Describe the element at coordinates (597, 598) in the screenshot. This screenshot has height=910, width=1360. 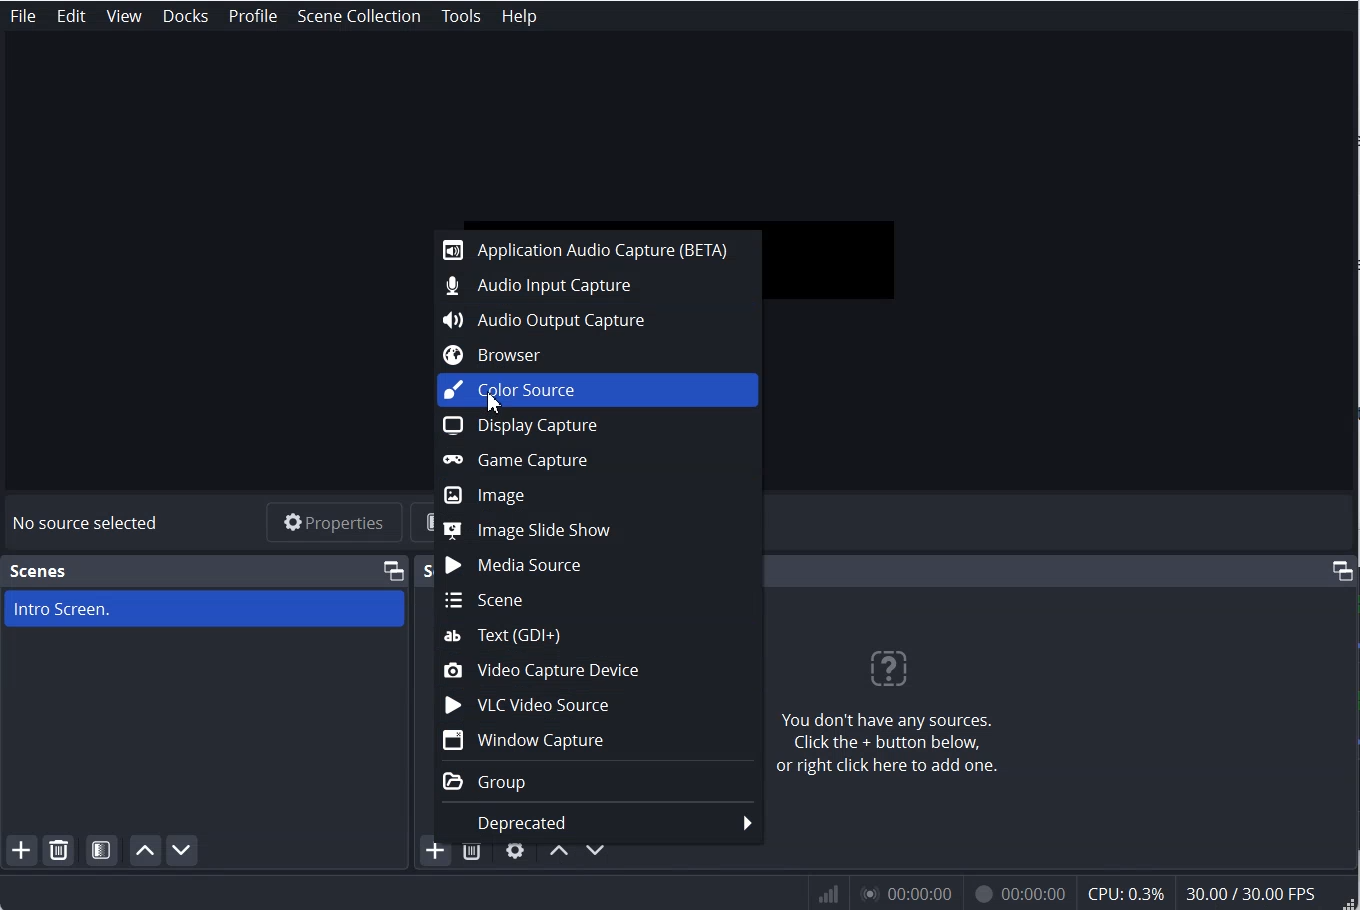
I see `Scene` at that location.